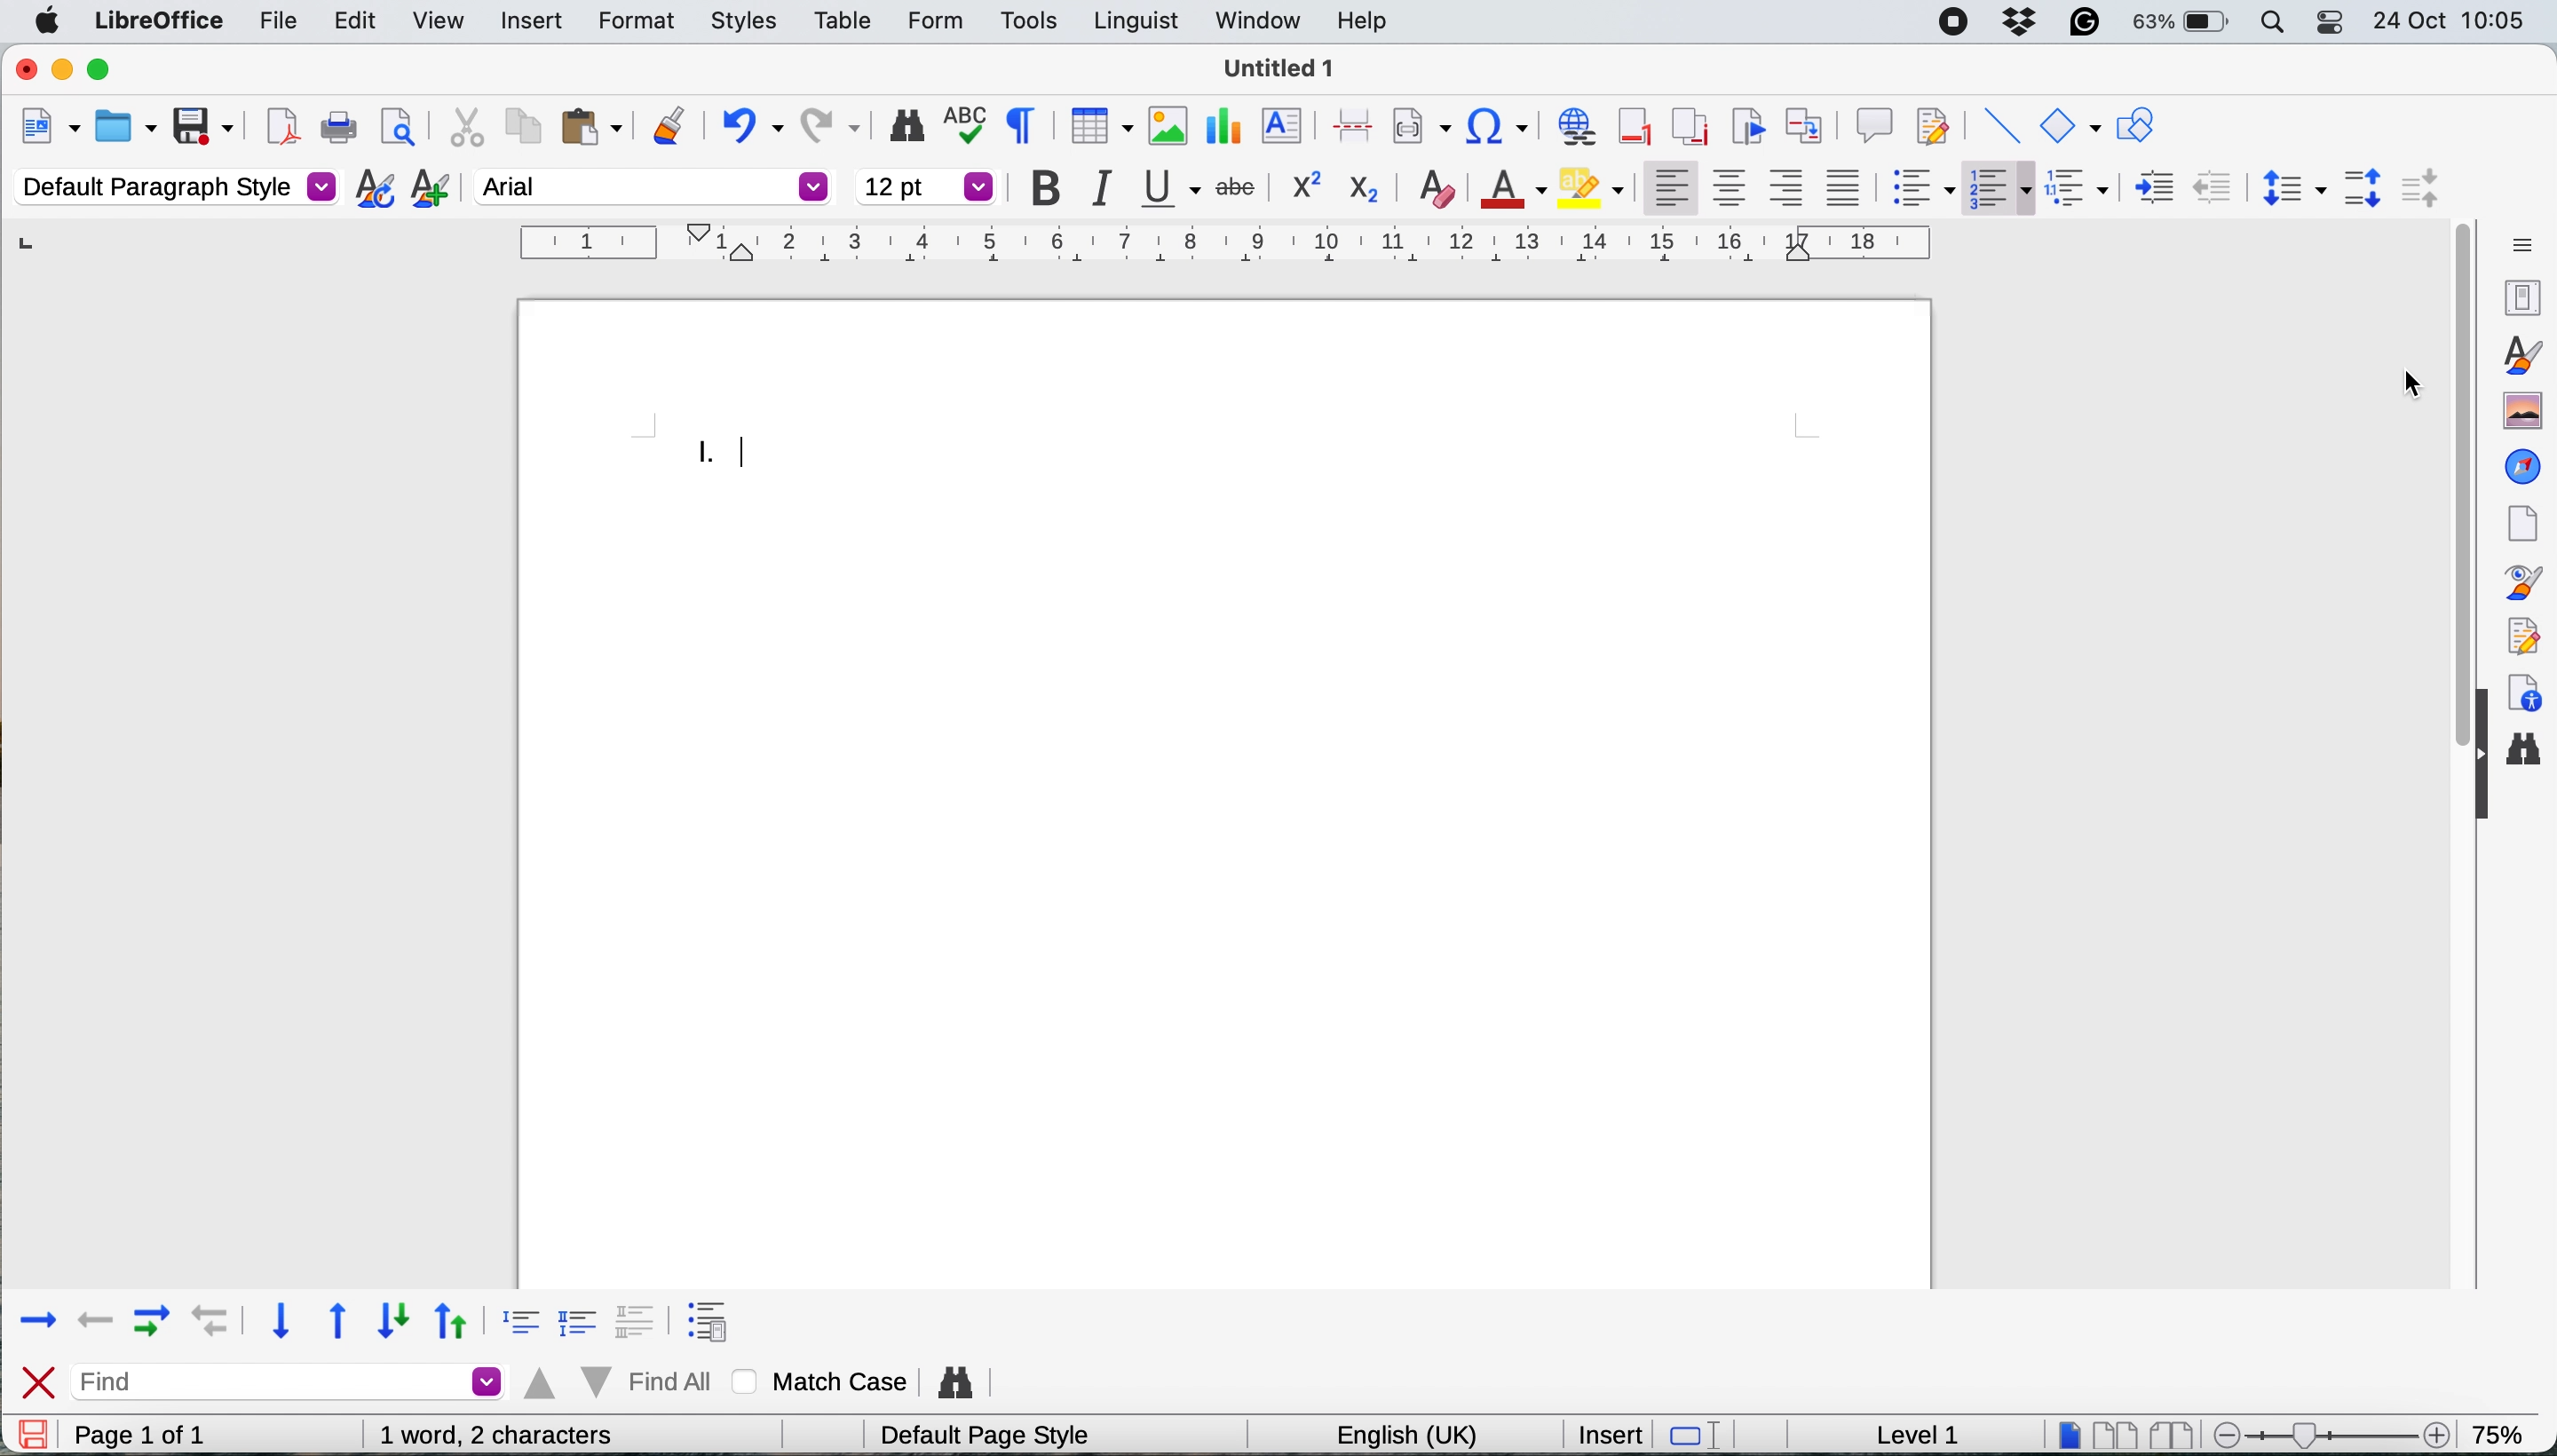 This screenshot has height=1456, width=2557. I want to click on help, so click(1364, 22).